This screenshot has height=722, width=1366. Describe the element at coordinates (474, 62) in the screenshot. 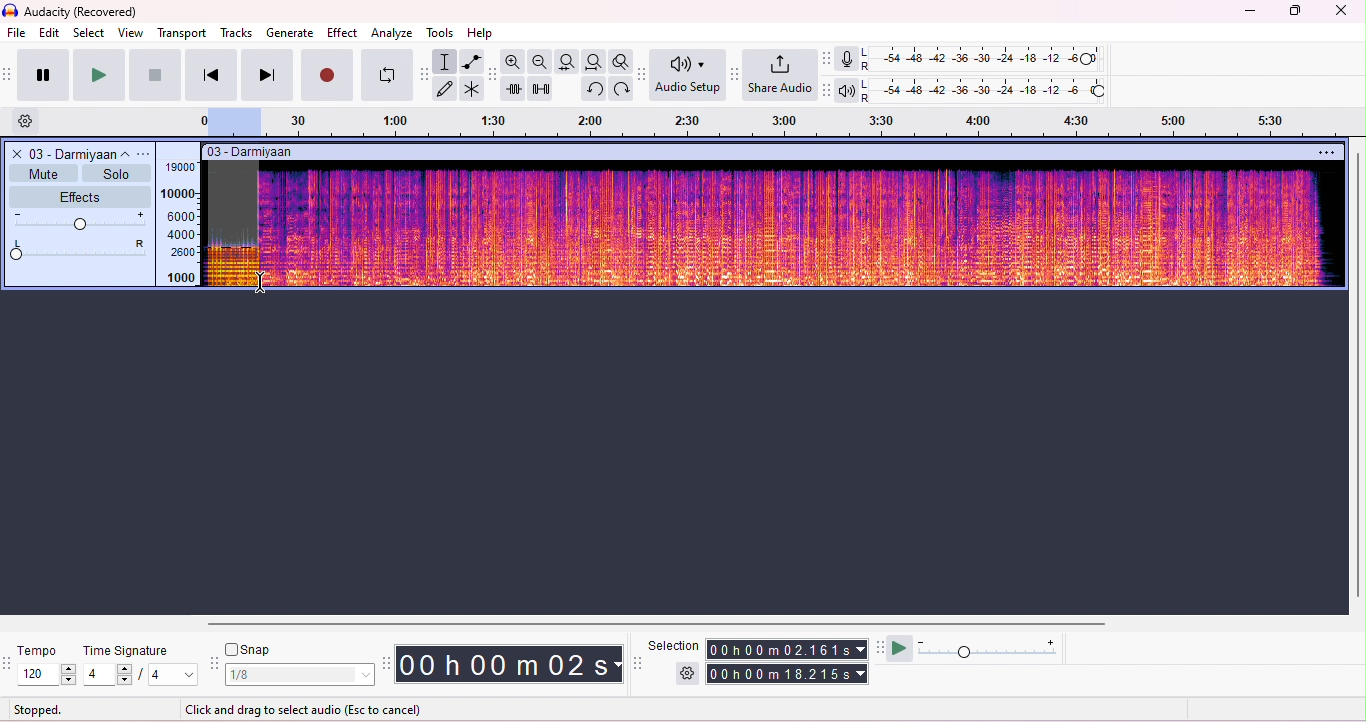

I see `envelop` at that location.